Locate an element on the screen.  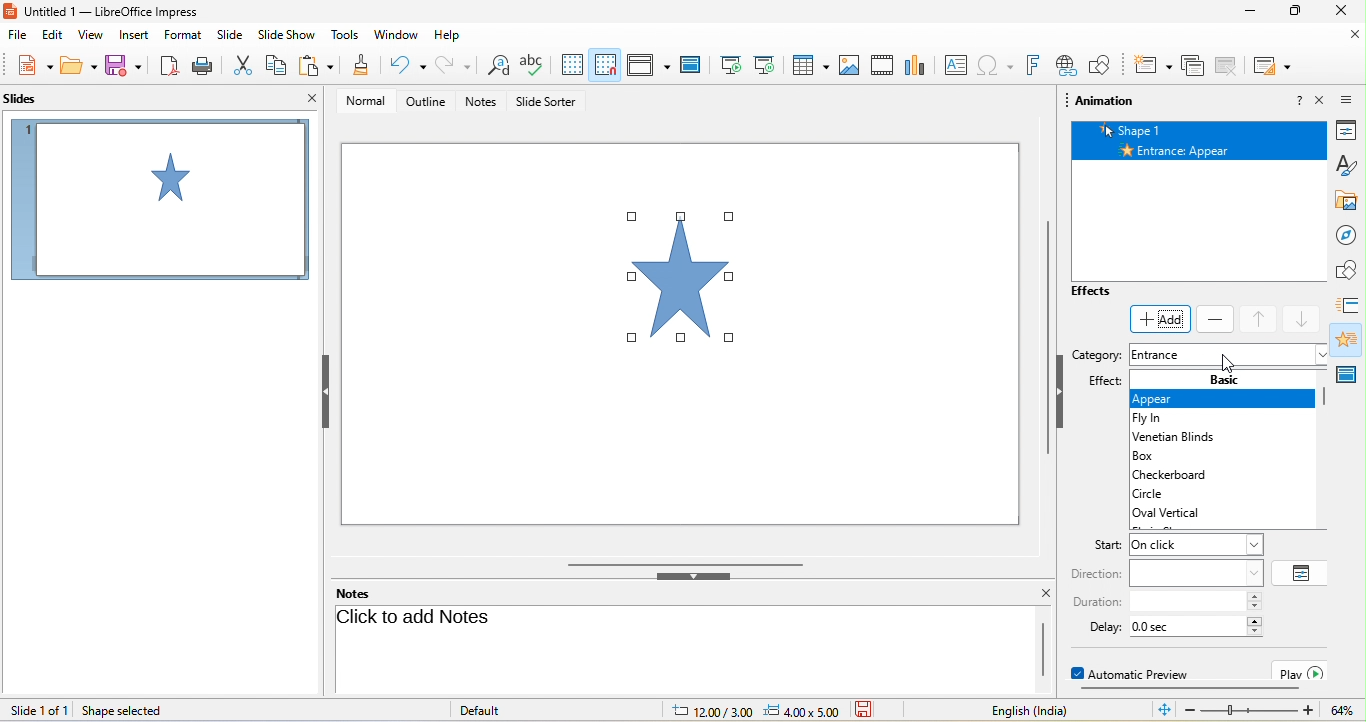
input start instruction is located at coordinates (1195, 545).